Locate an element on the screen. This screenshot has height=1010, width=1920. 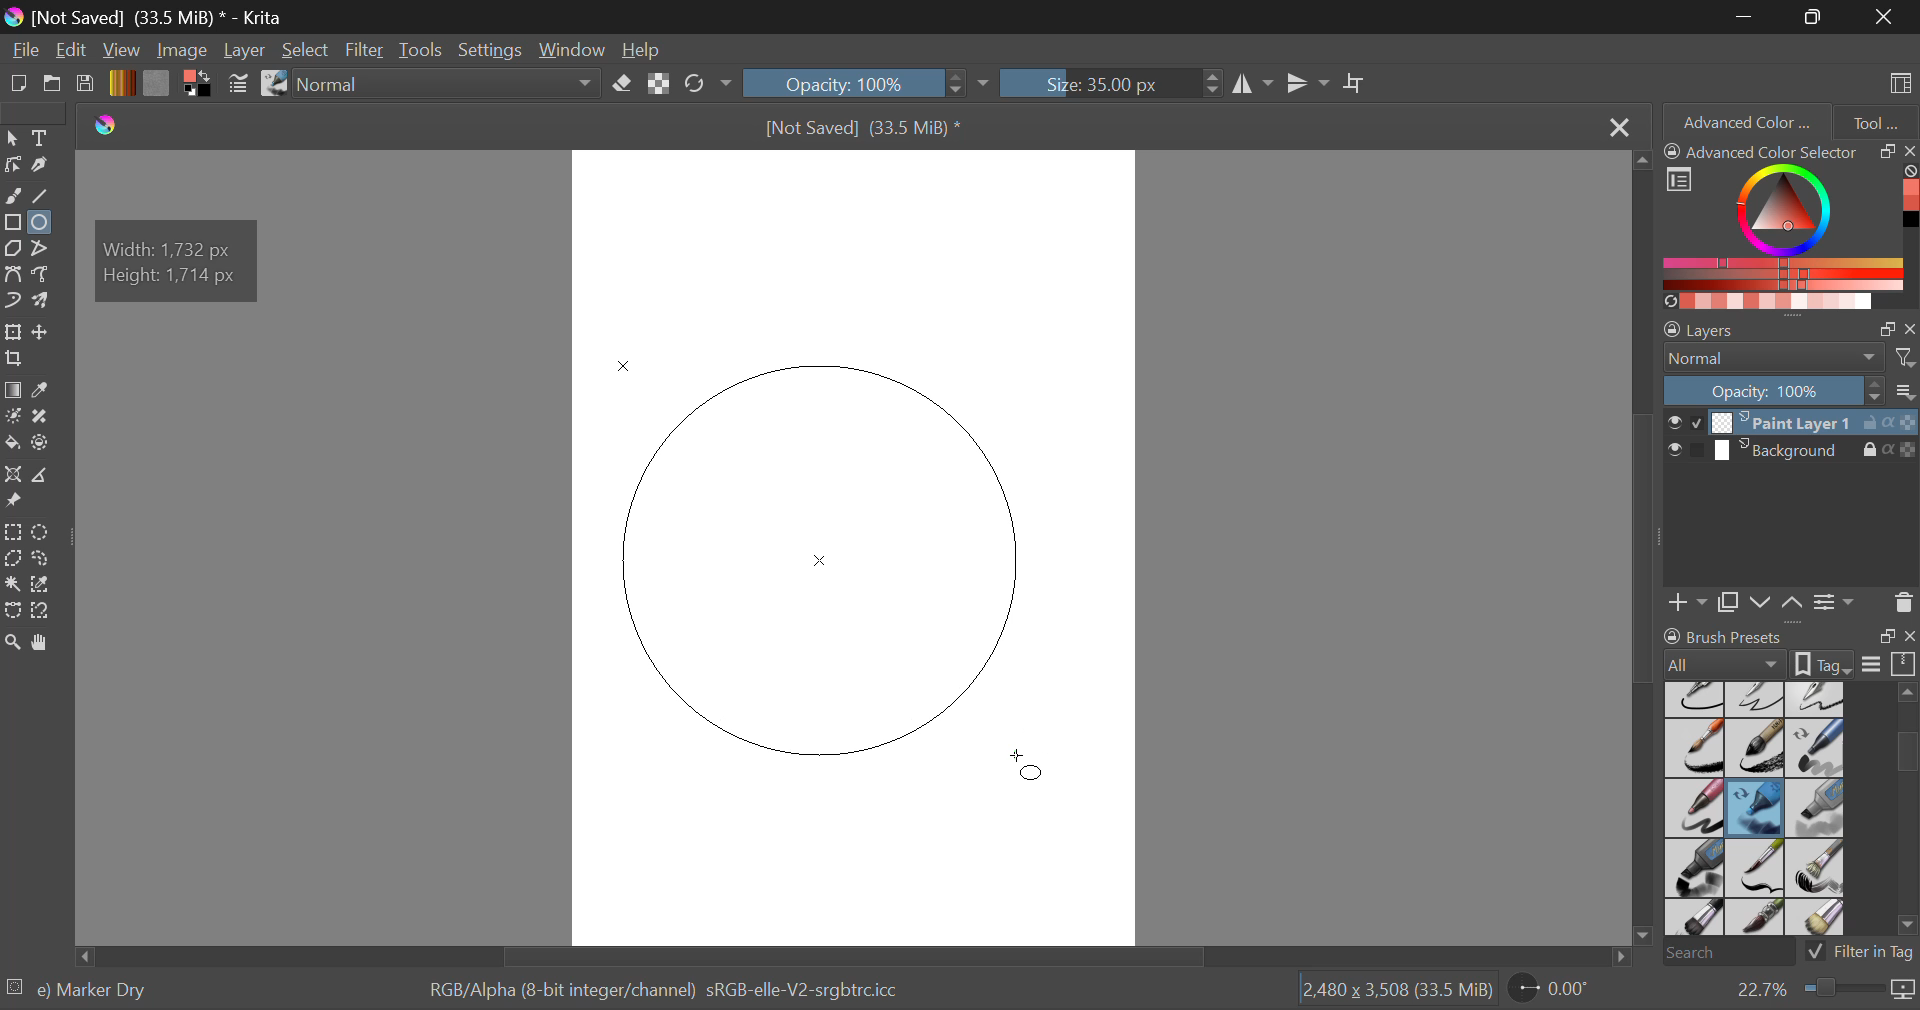
Restore Down is located at coordinates (1748, 16).